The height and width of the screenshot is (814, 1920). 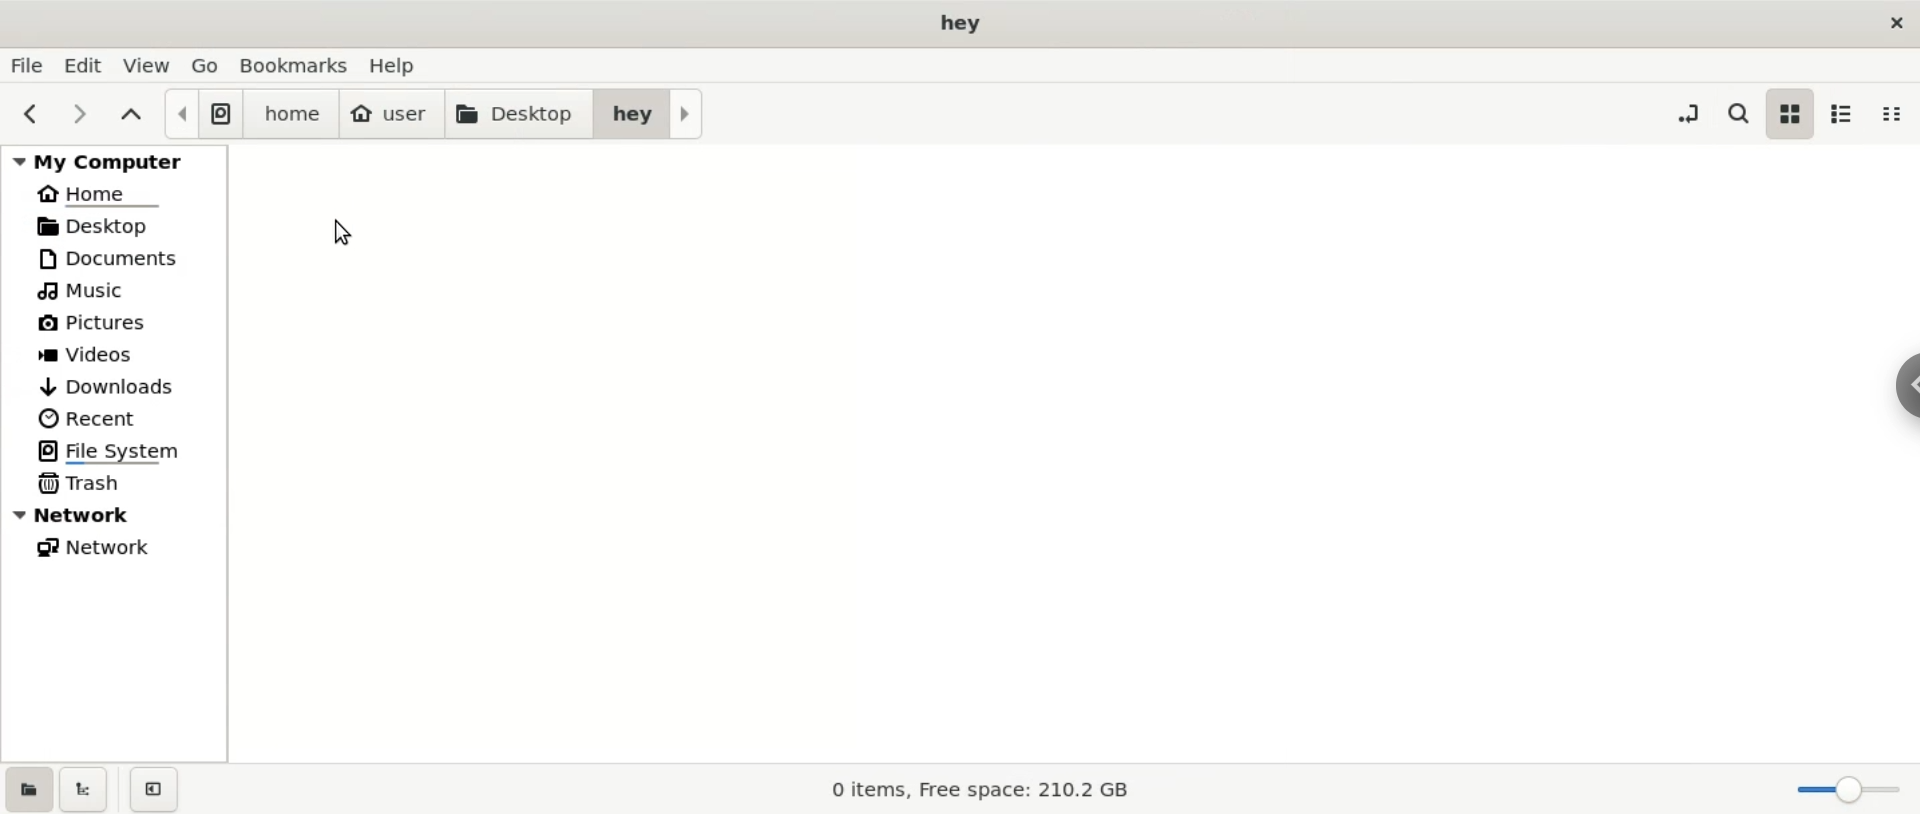 What do you see at coordinates (391, 115) in the screenshot?
I see `user` at bounding box center [391, 115].